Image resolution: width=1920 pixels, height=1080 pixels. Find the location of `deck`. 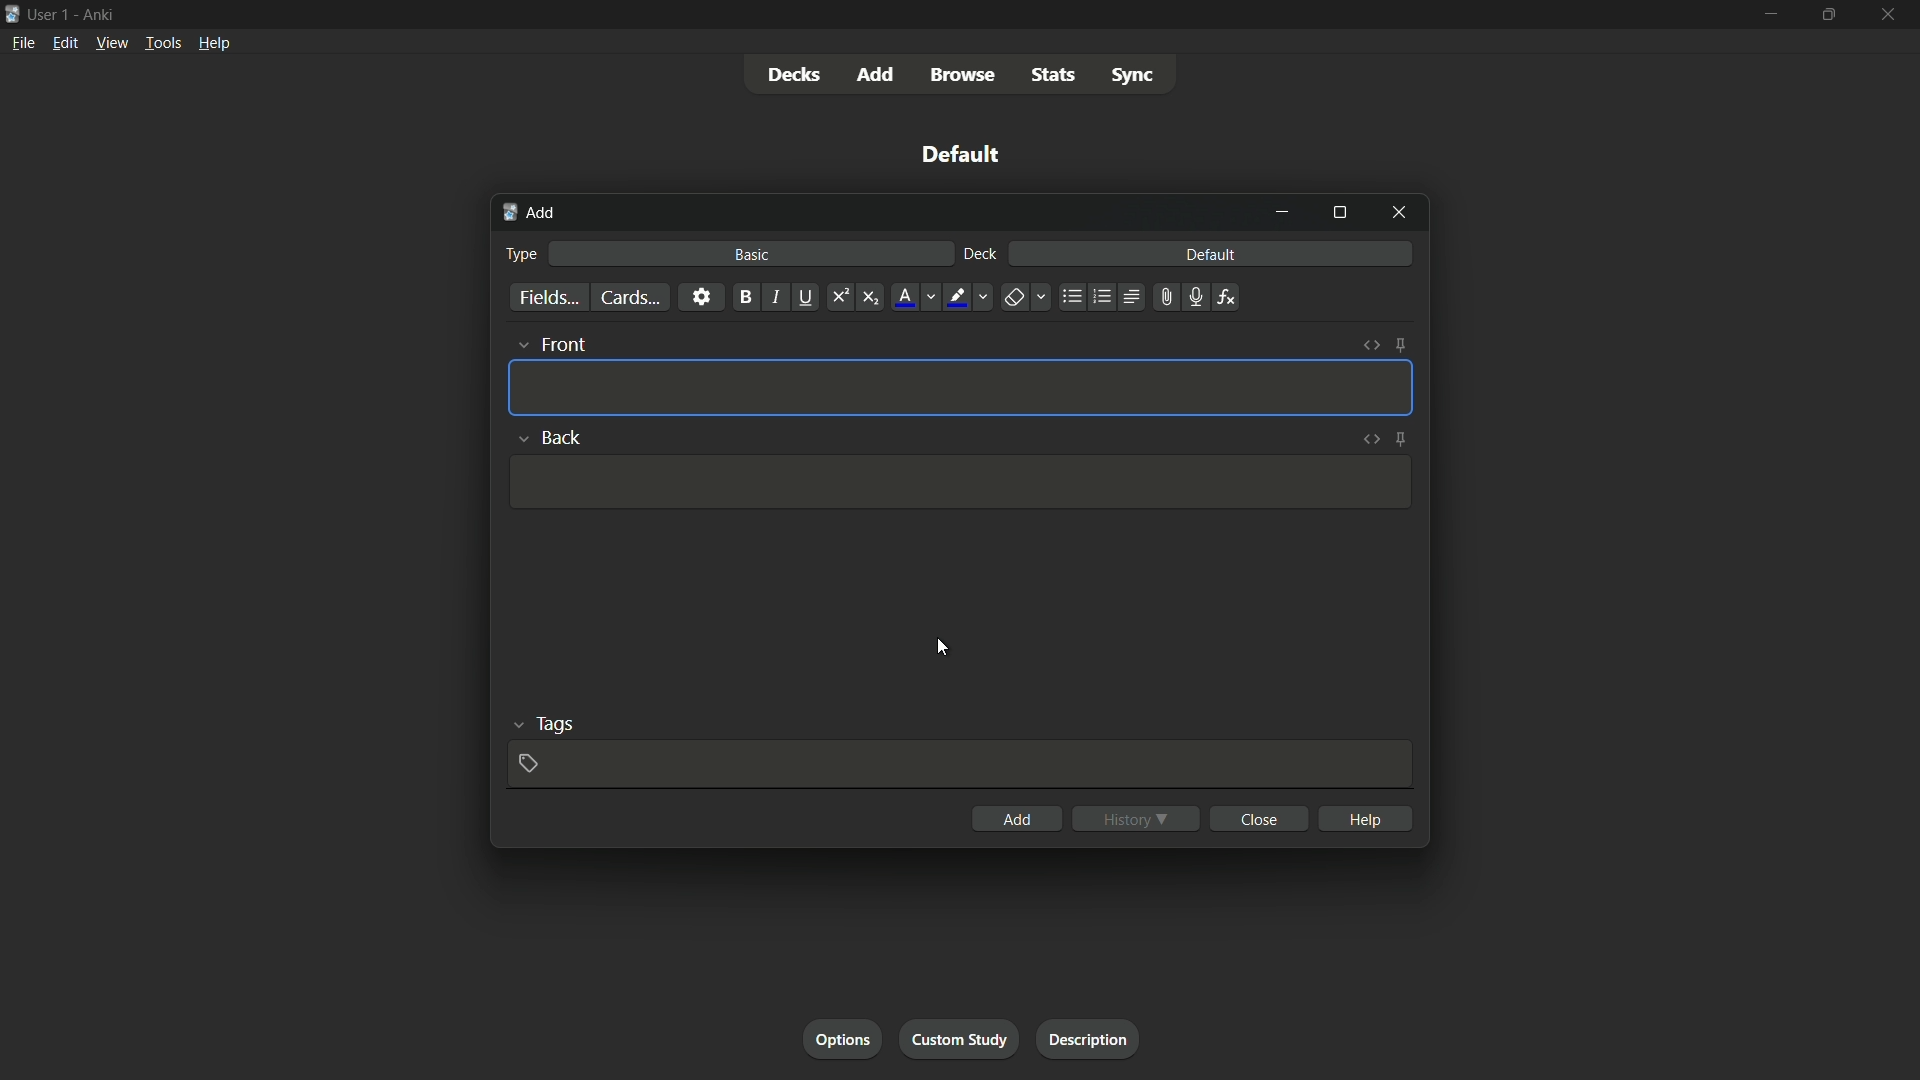

deck is located at coordinates (981, 255).